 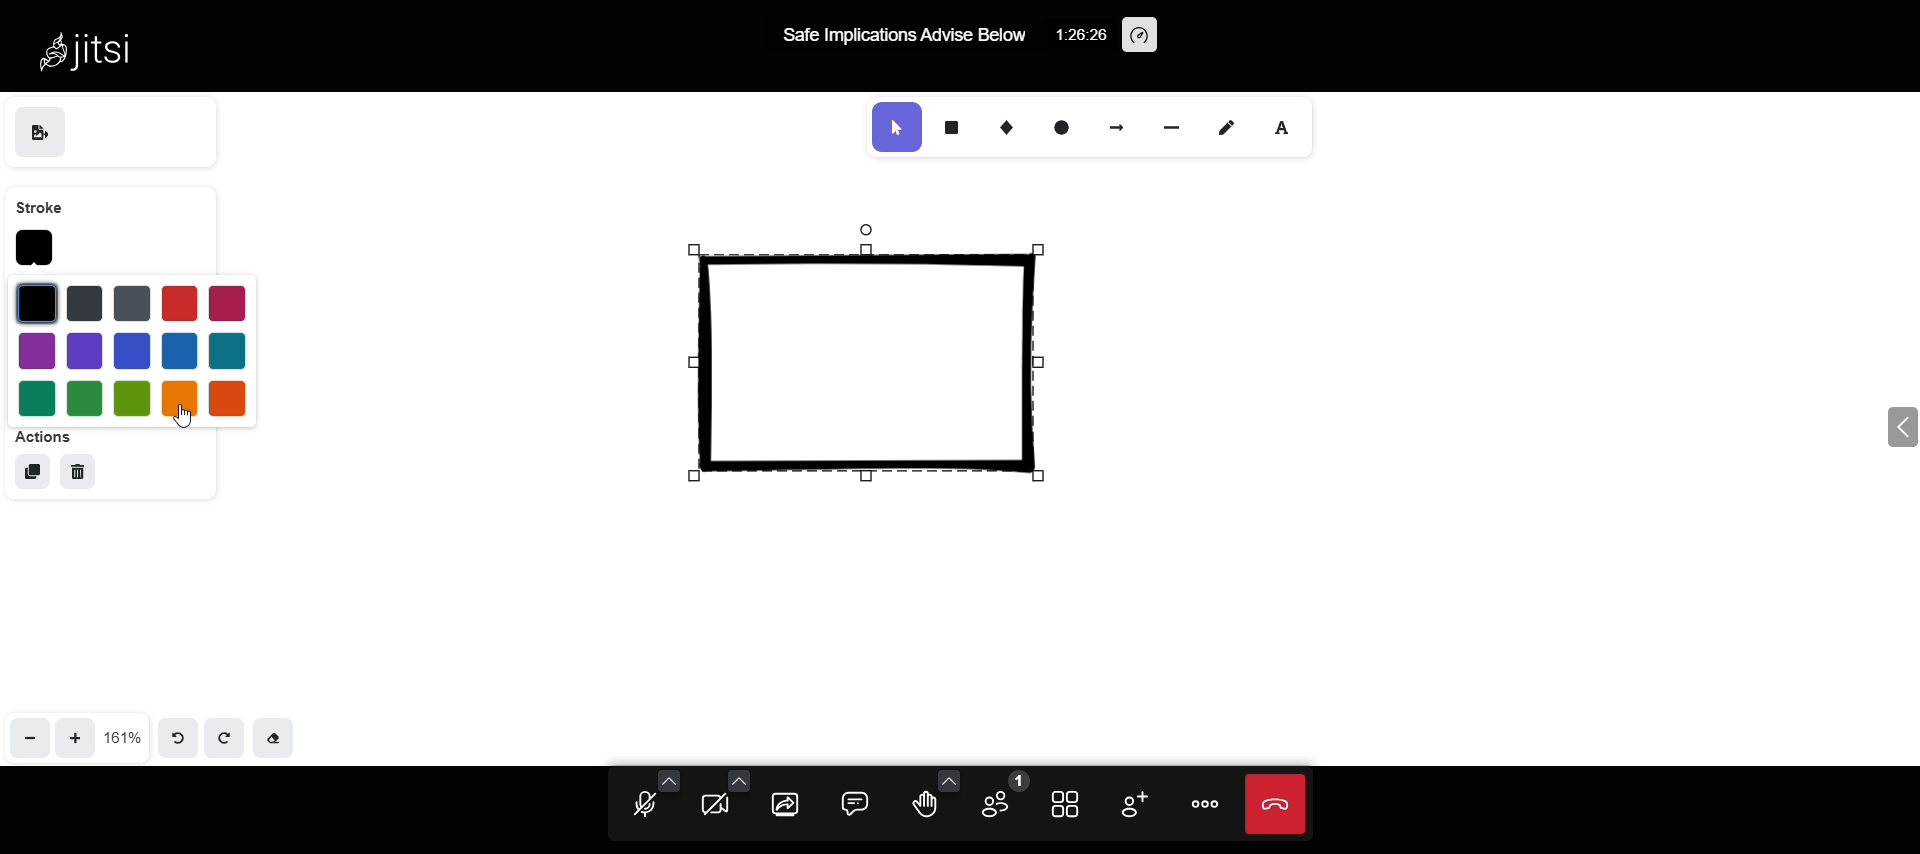 What do you see at coordinates (122, 734) in the screenshot?
I see `161%` at bounding box center [122, 734].